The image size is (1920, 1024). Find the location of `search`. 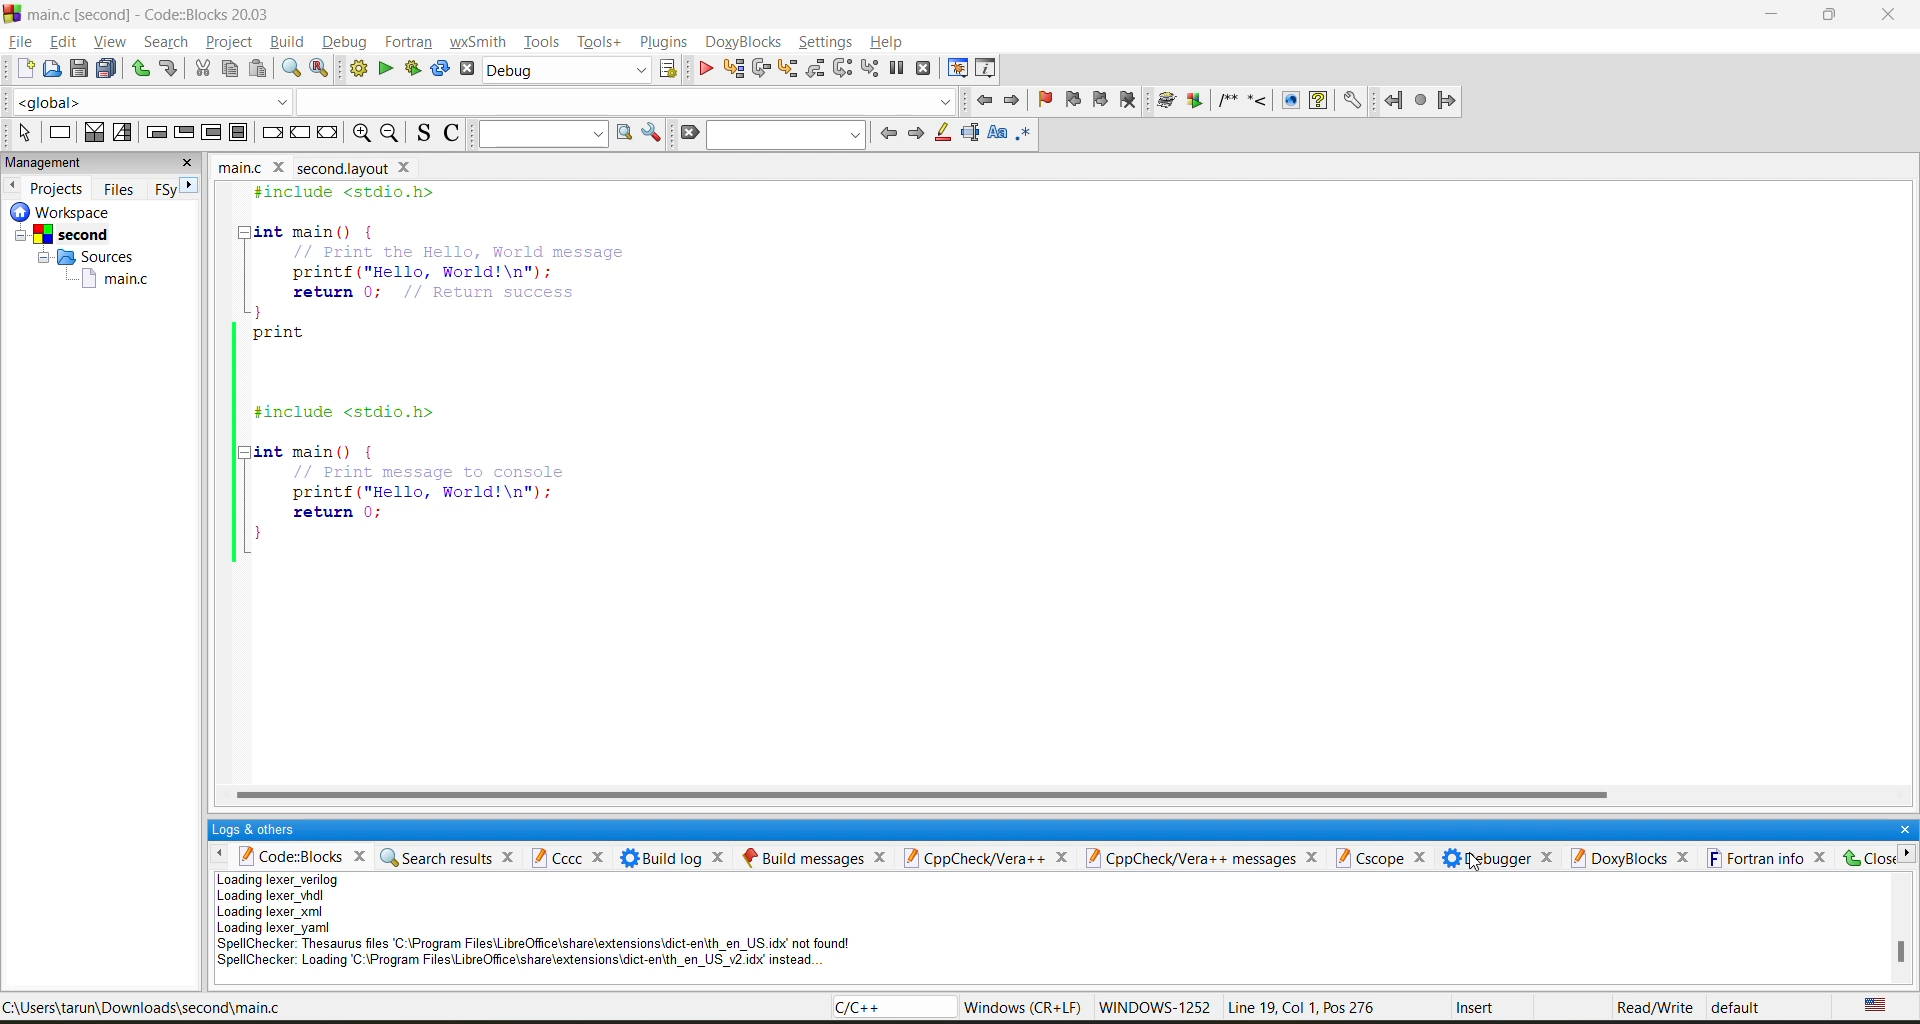

search is located at coordinates (172, 42).